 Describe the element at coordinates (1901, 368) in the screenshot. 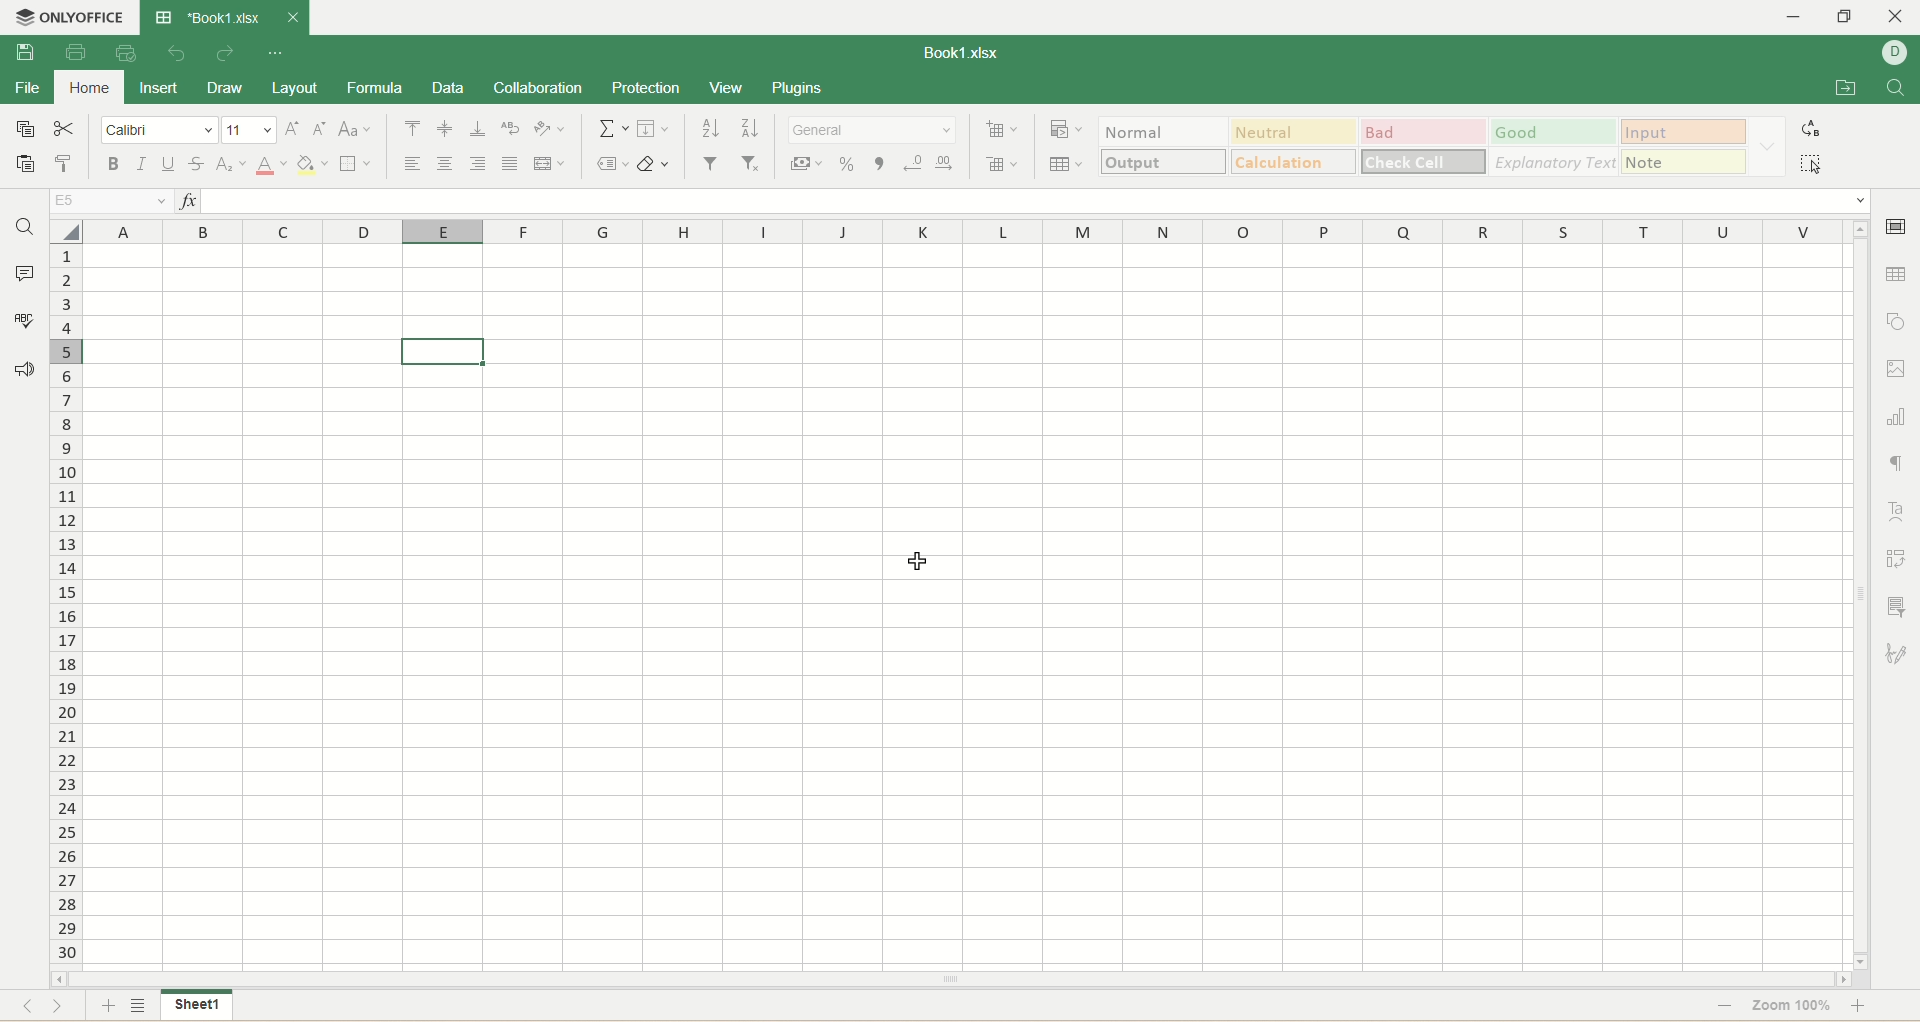

I see `image settings` at that location.